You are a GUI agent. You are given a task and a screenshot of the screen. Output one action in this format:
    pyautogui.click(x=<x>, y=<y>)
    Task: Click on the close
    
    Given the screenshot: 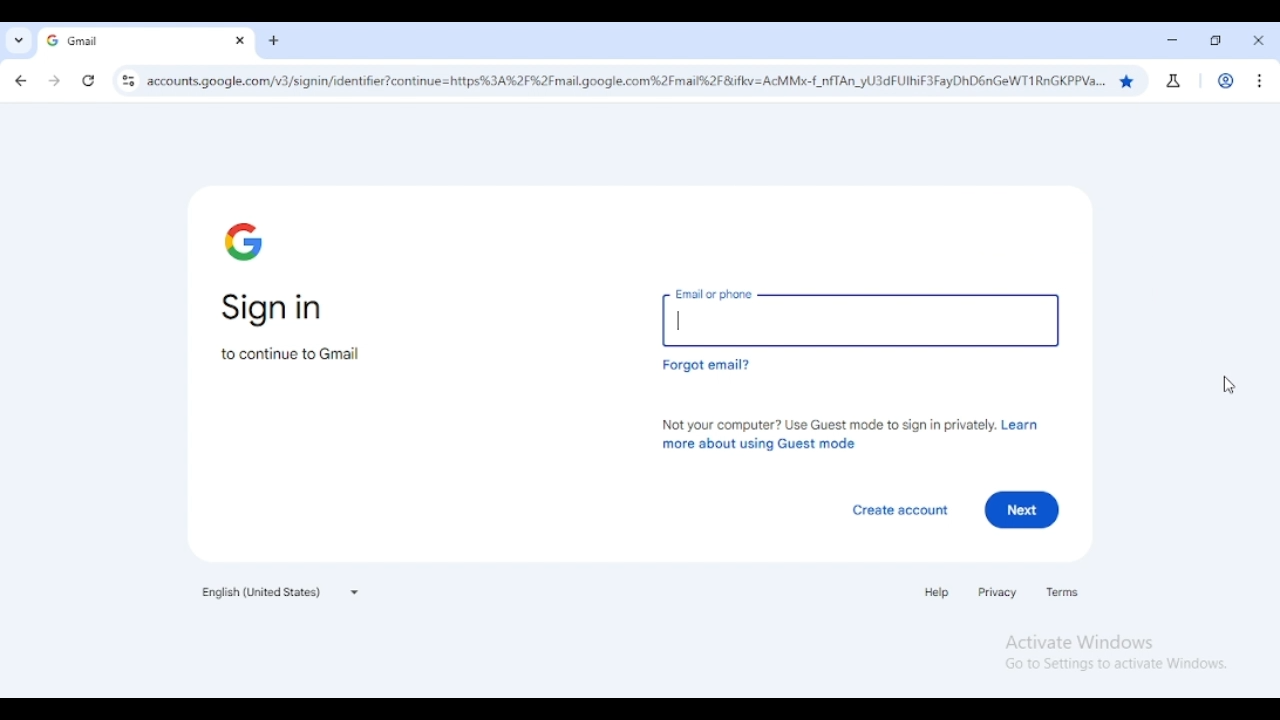 What is the action you would take?
    pyautogui.click(x=1258, y=40)
    